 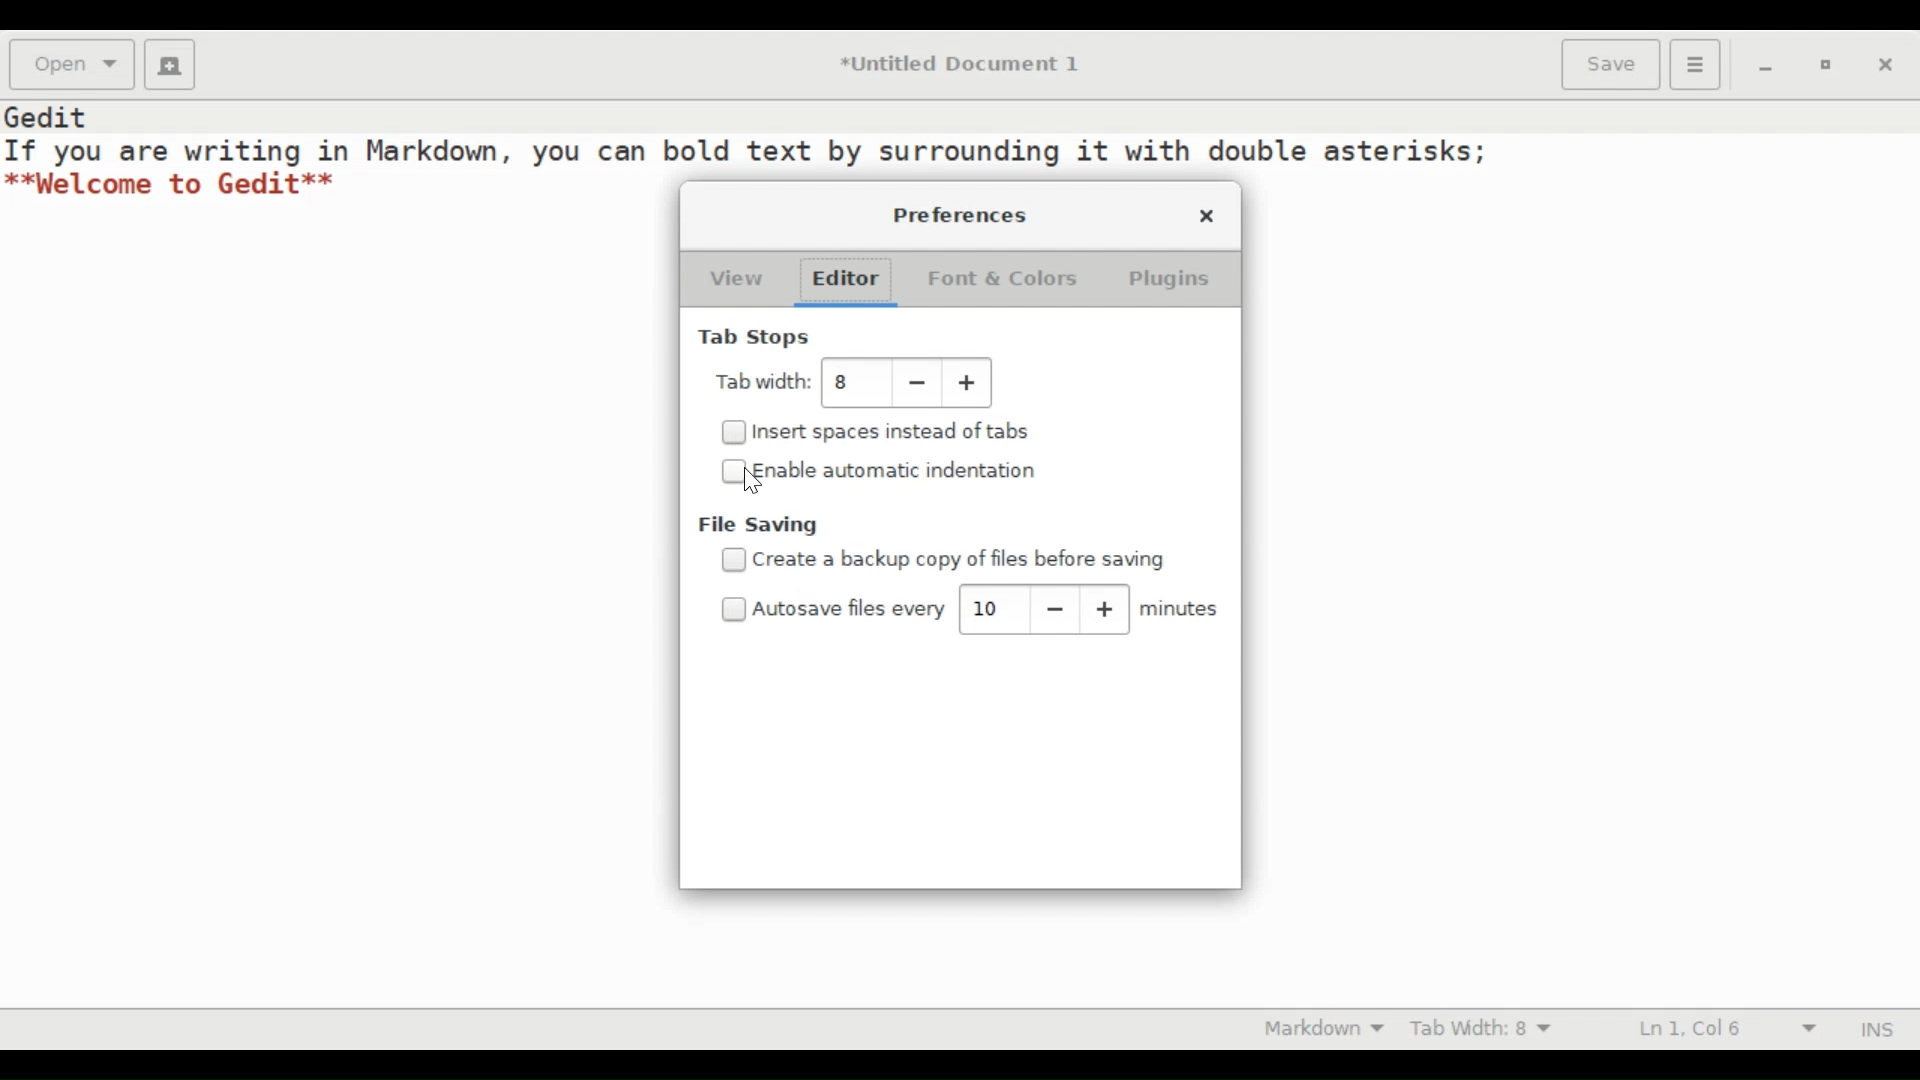 What do you see at coordinates (735, 559) in the screenshot?
I see `Checkbox` at bounding box center [735, 559].